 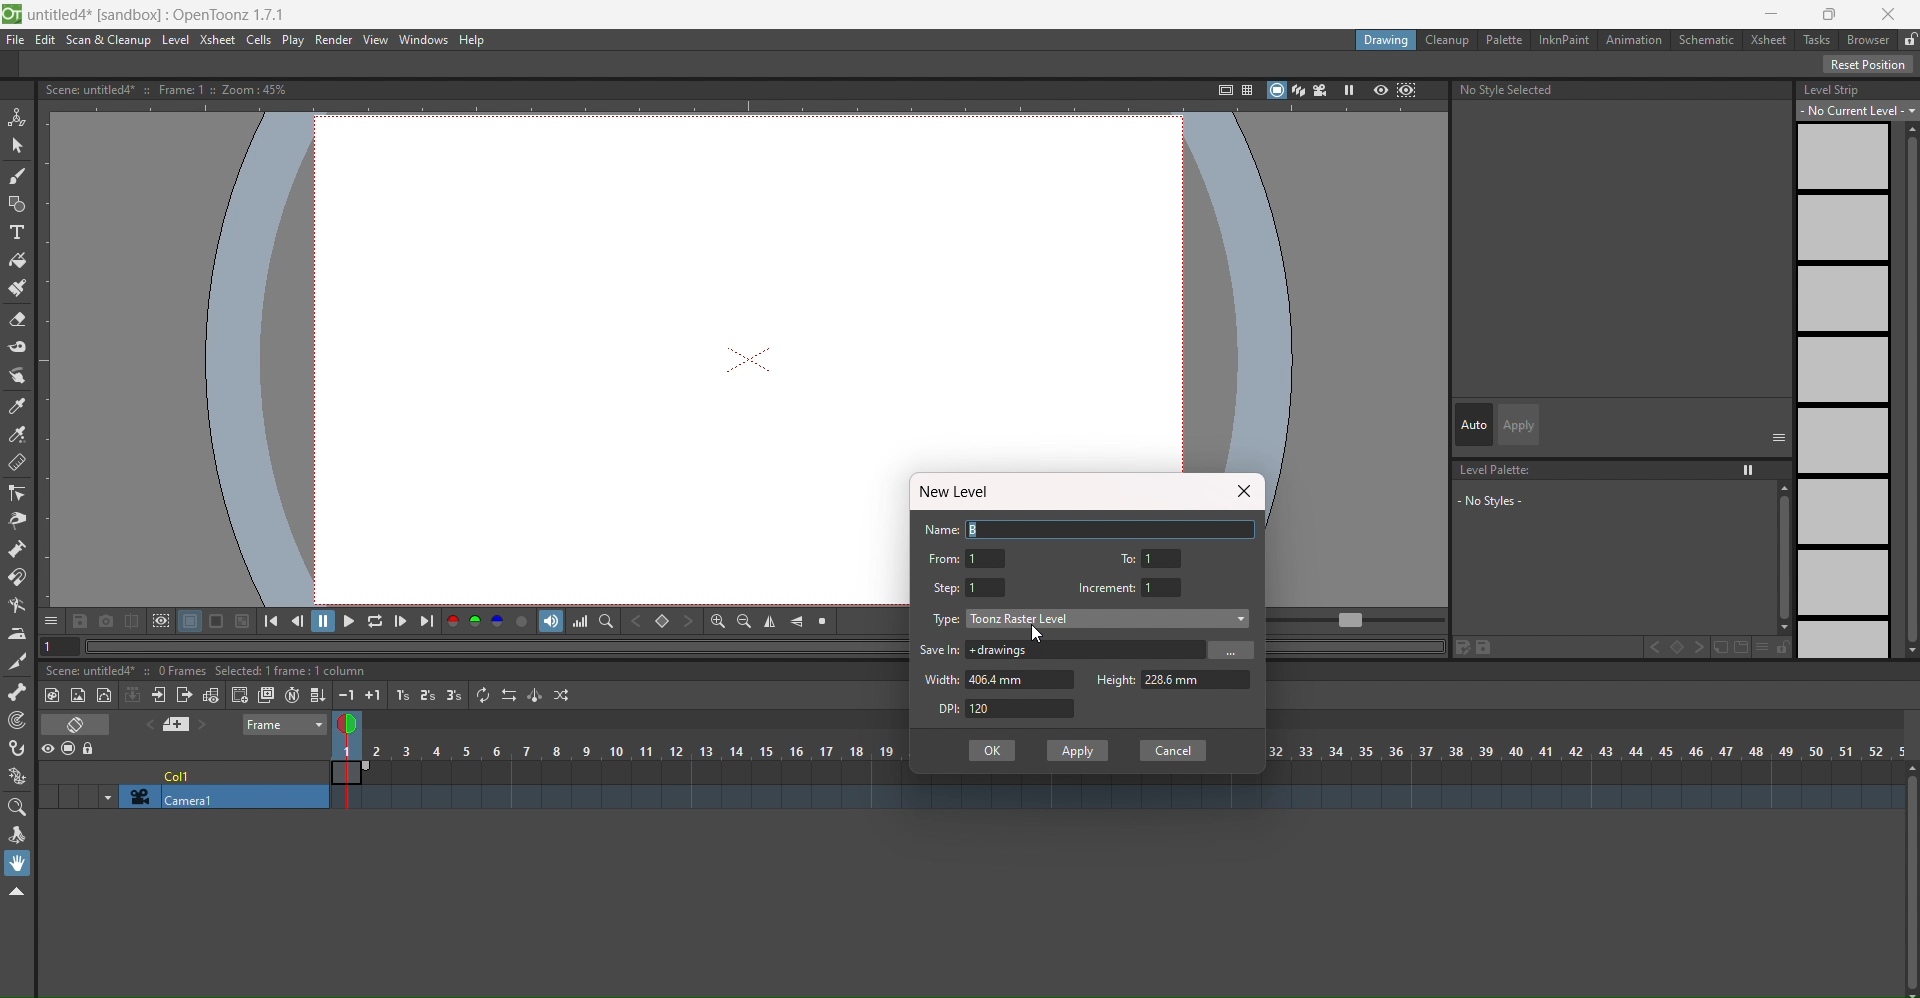 What do you see at coordinates (301, 620) in the screenshot?
I see `previous frame` at bounding box center [301, 620].